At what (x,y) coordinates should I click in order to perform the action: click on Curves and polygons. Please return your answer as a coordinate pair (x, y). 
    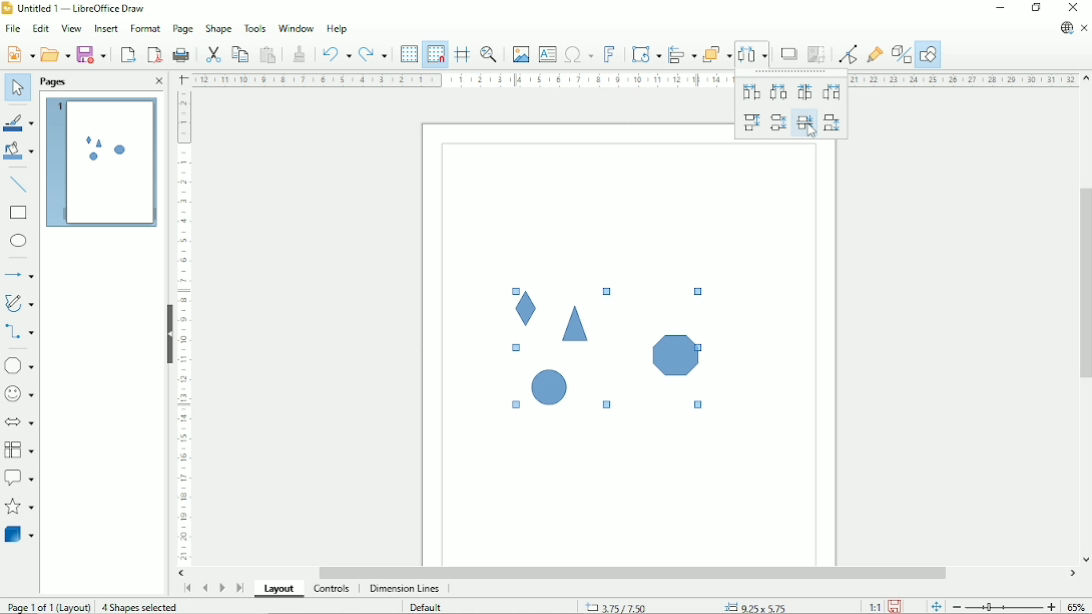
    Looking at the image, I should click on (20, 303).